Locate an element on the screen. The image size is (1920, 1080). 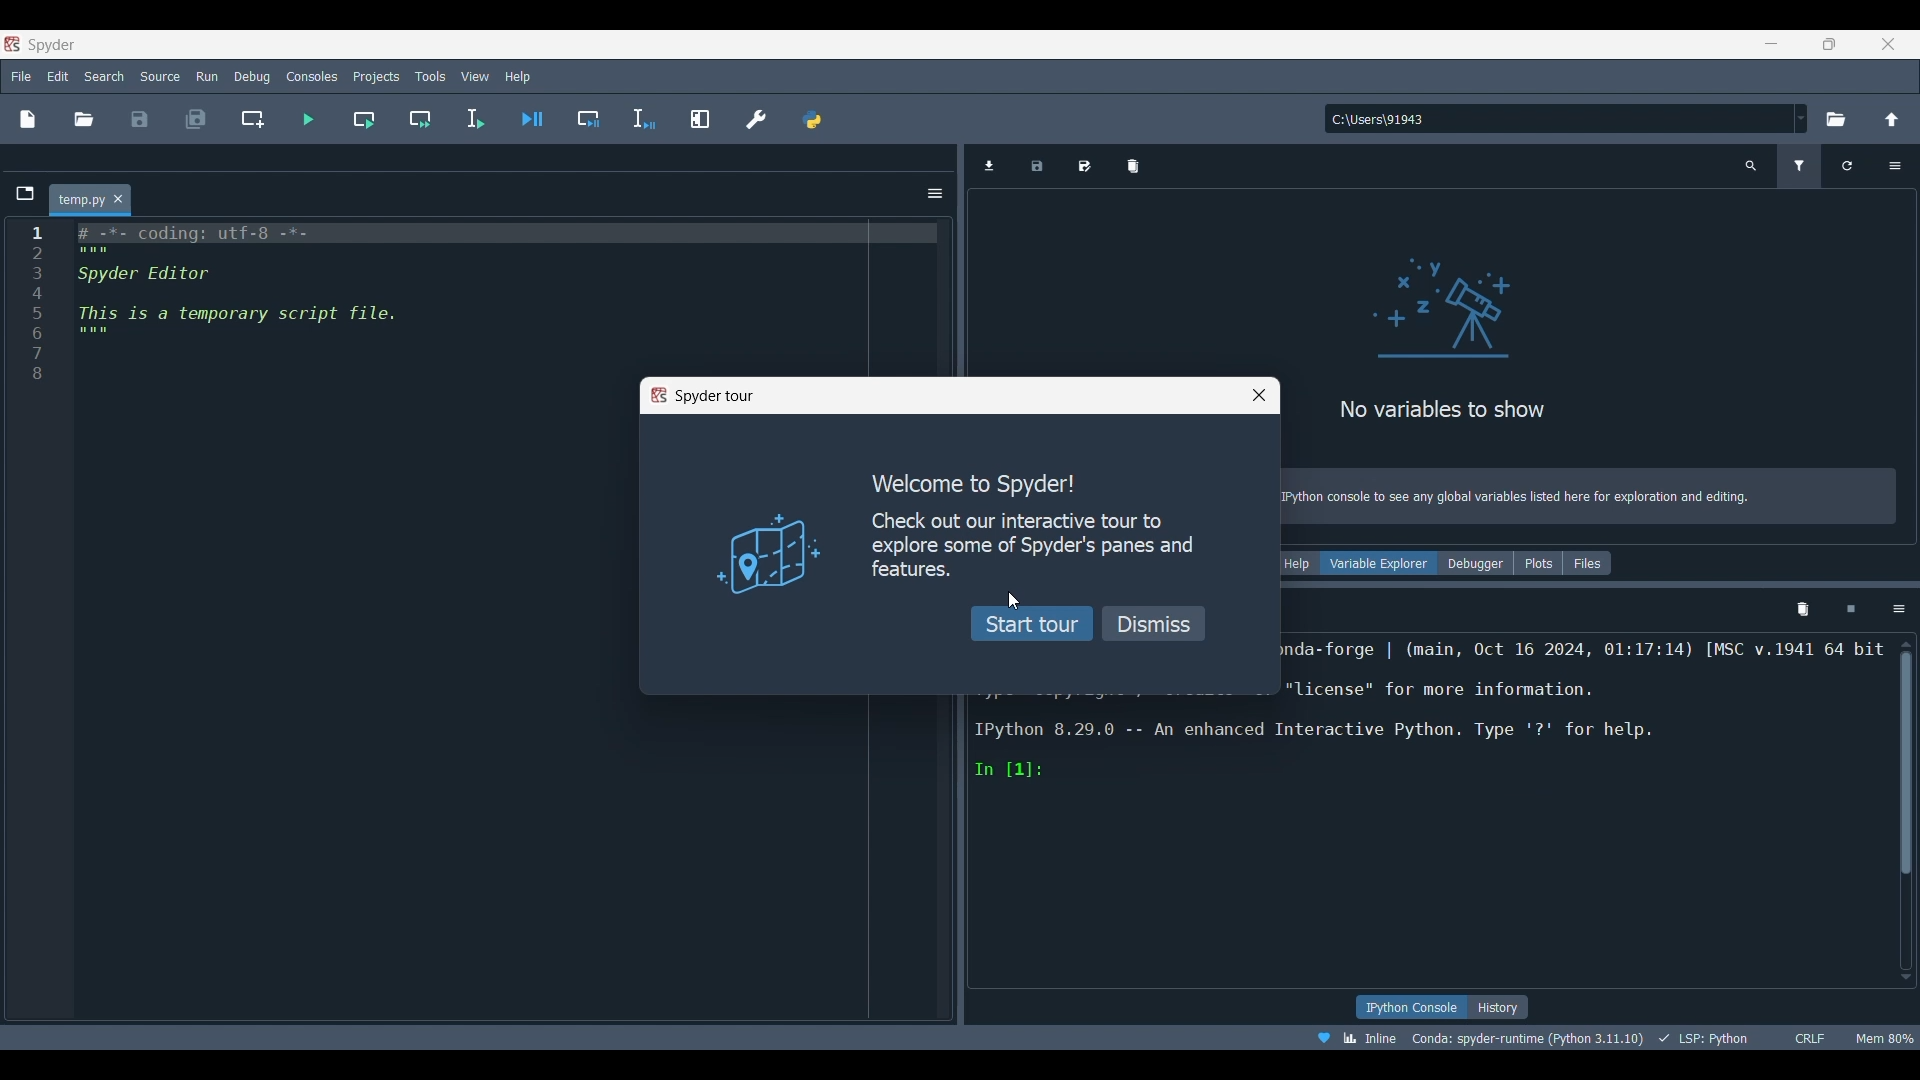
Panel and description is located at coordinates (1433, 817).